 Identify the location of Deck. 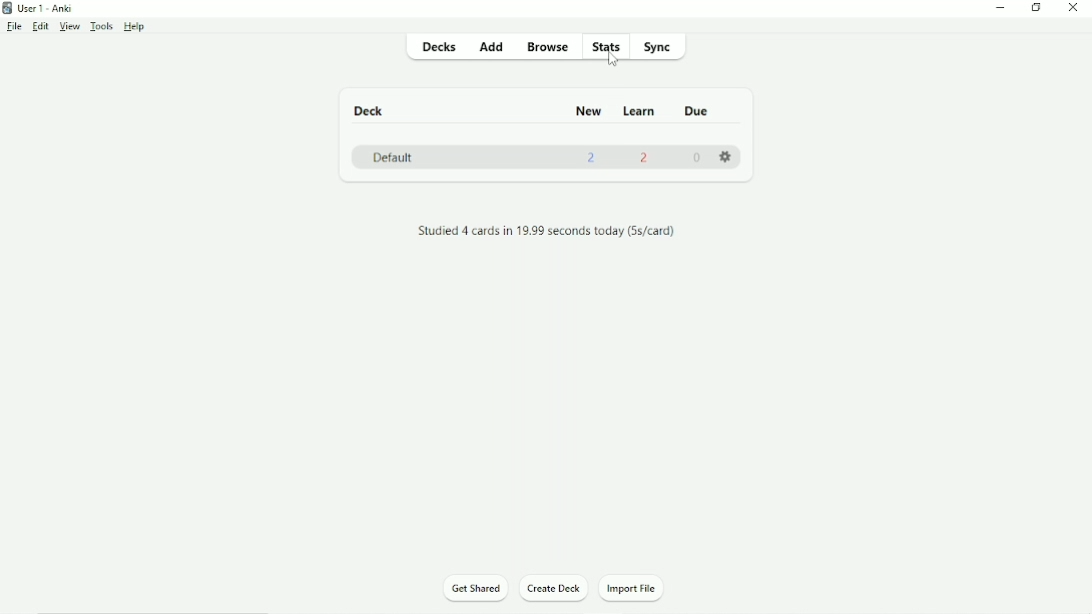
(372, 111).